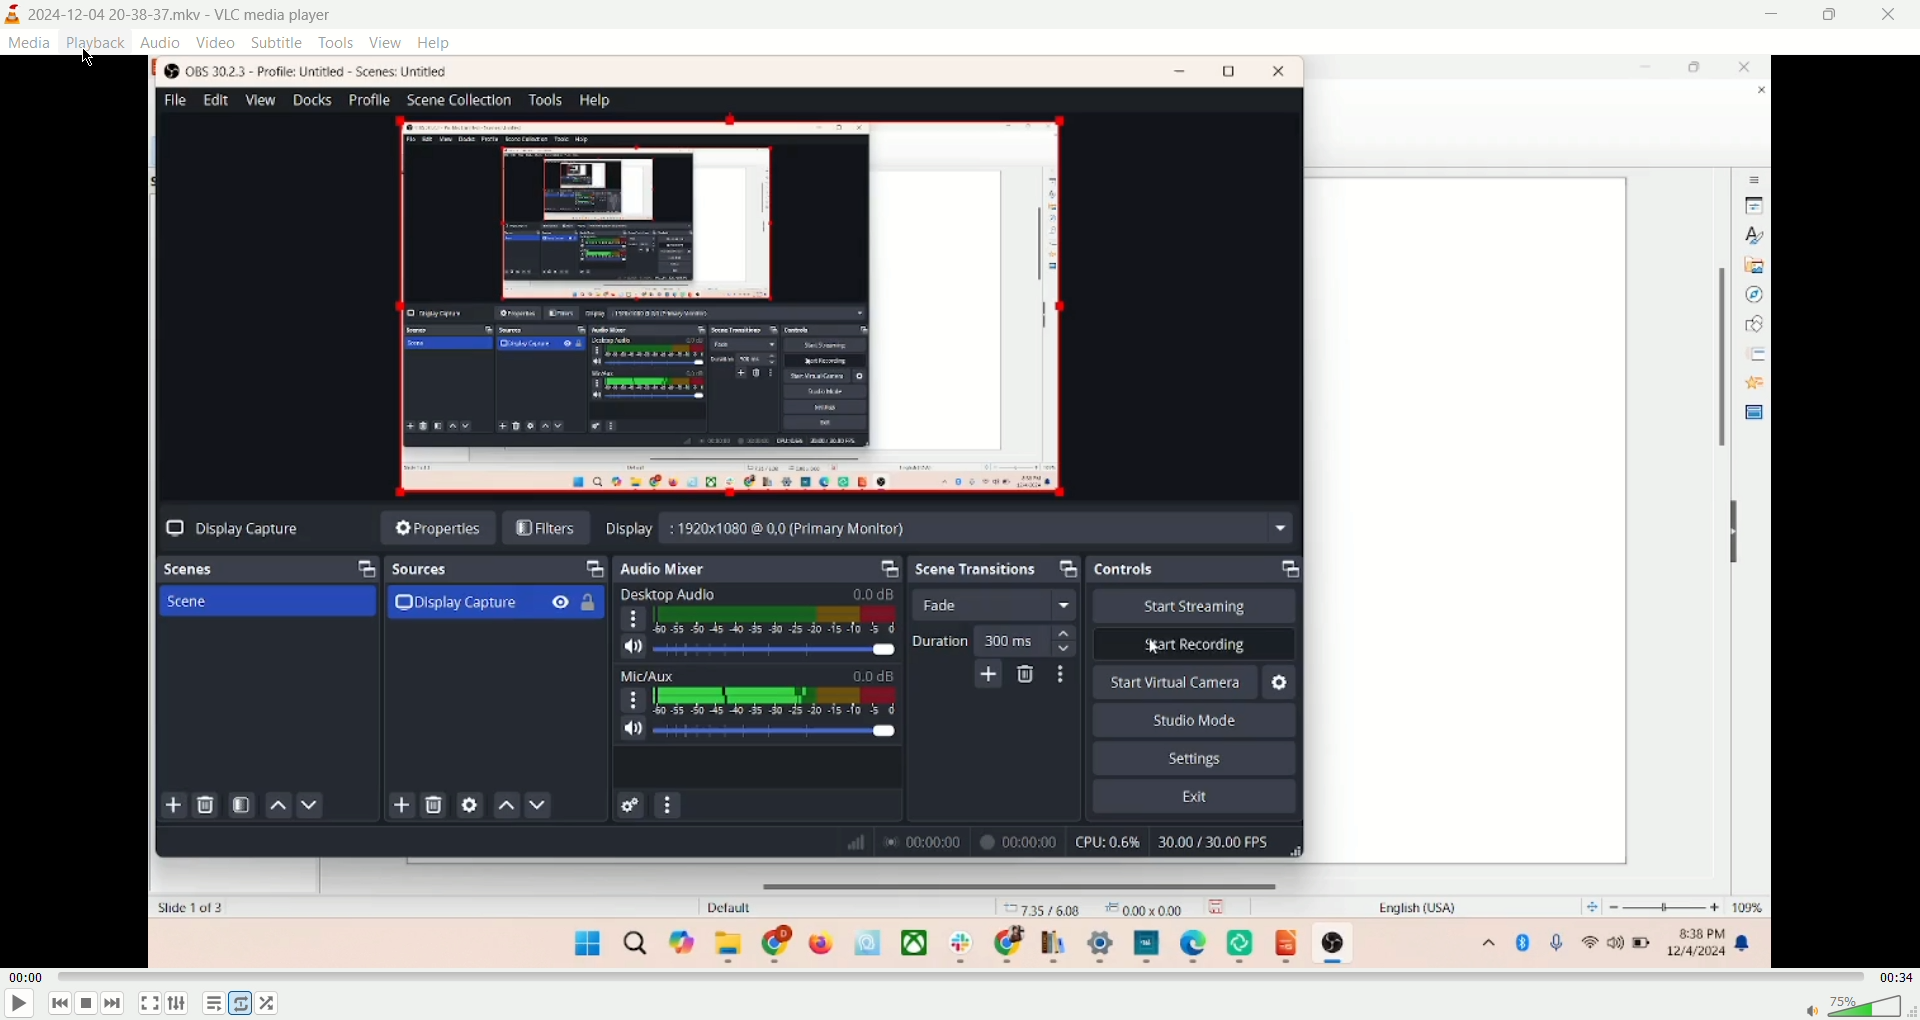 This screenshot has height=1020, width=1920. What do you see at coordinates (14, 15) in the screenshot?
I see `logo` at bounding box center [14, 15].